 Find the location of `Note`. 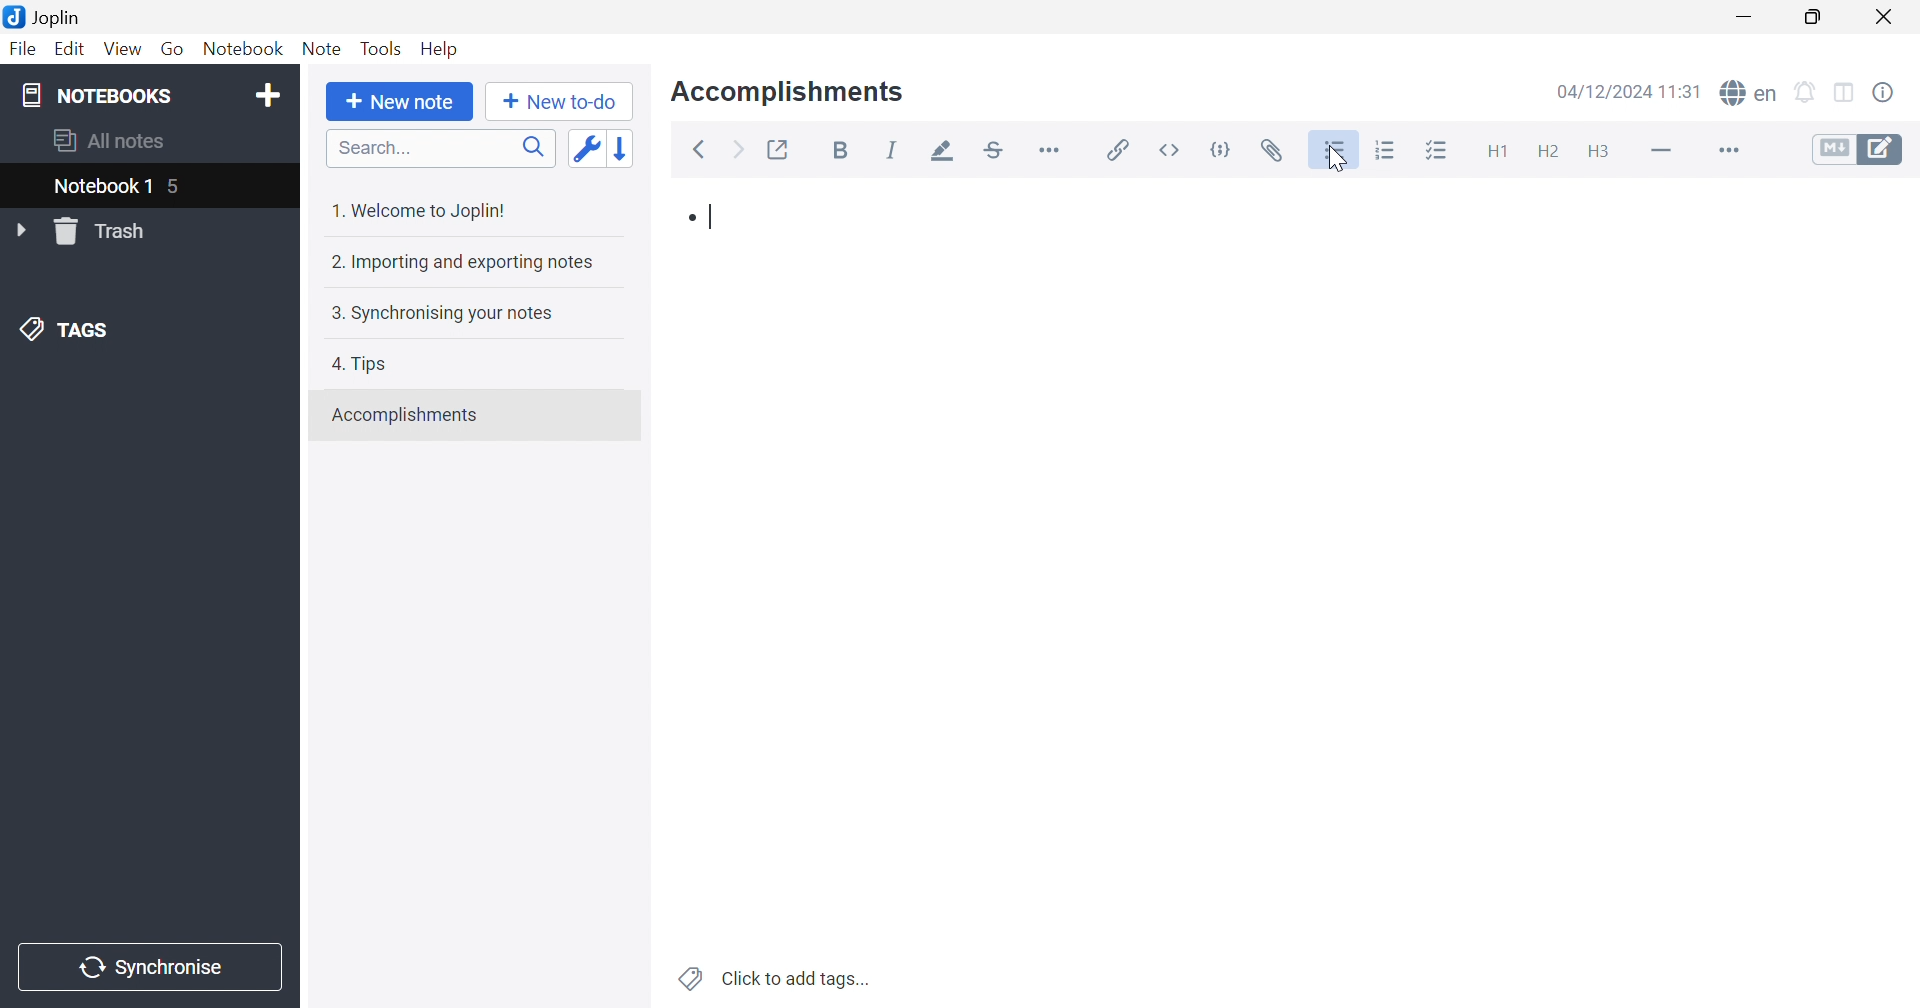

Note is located at coordinates (321, 51).